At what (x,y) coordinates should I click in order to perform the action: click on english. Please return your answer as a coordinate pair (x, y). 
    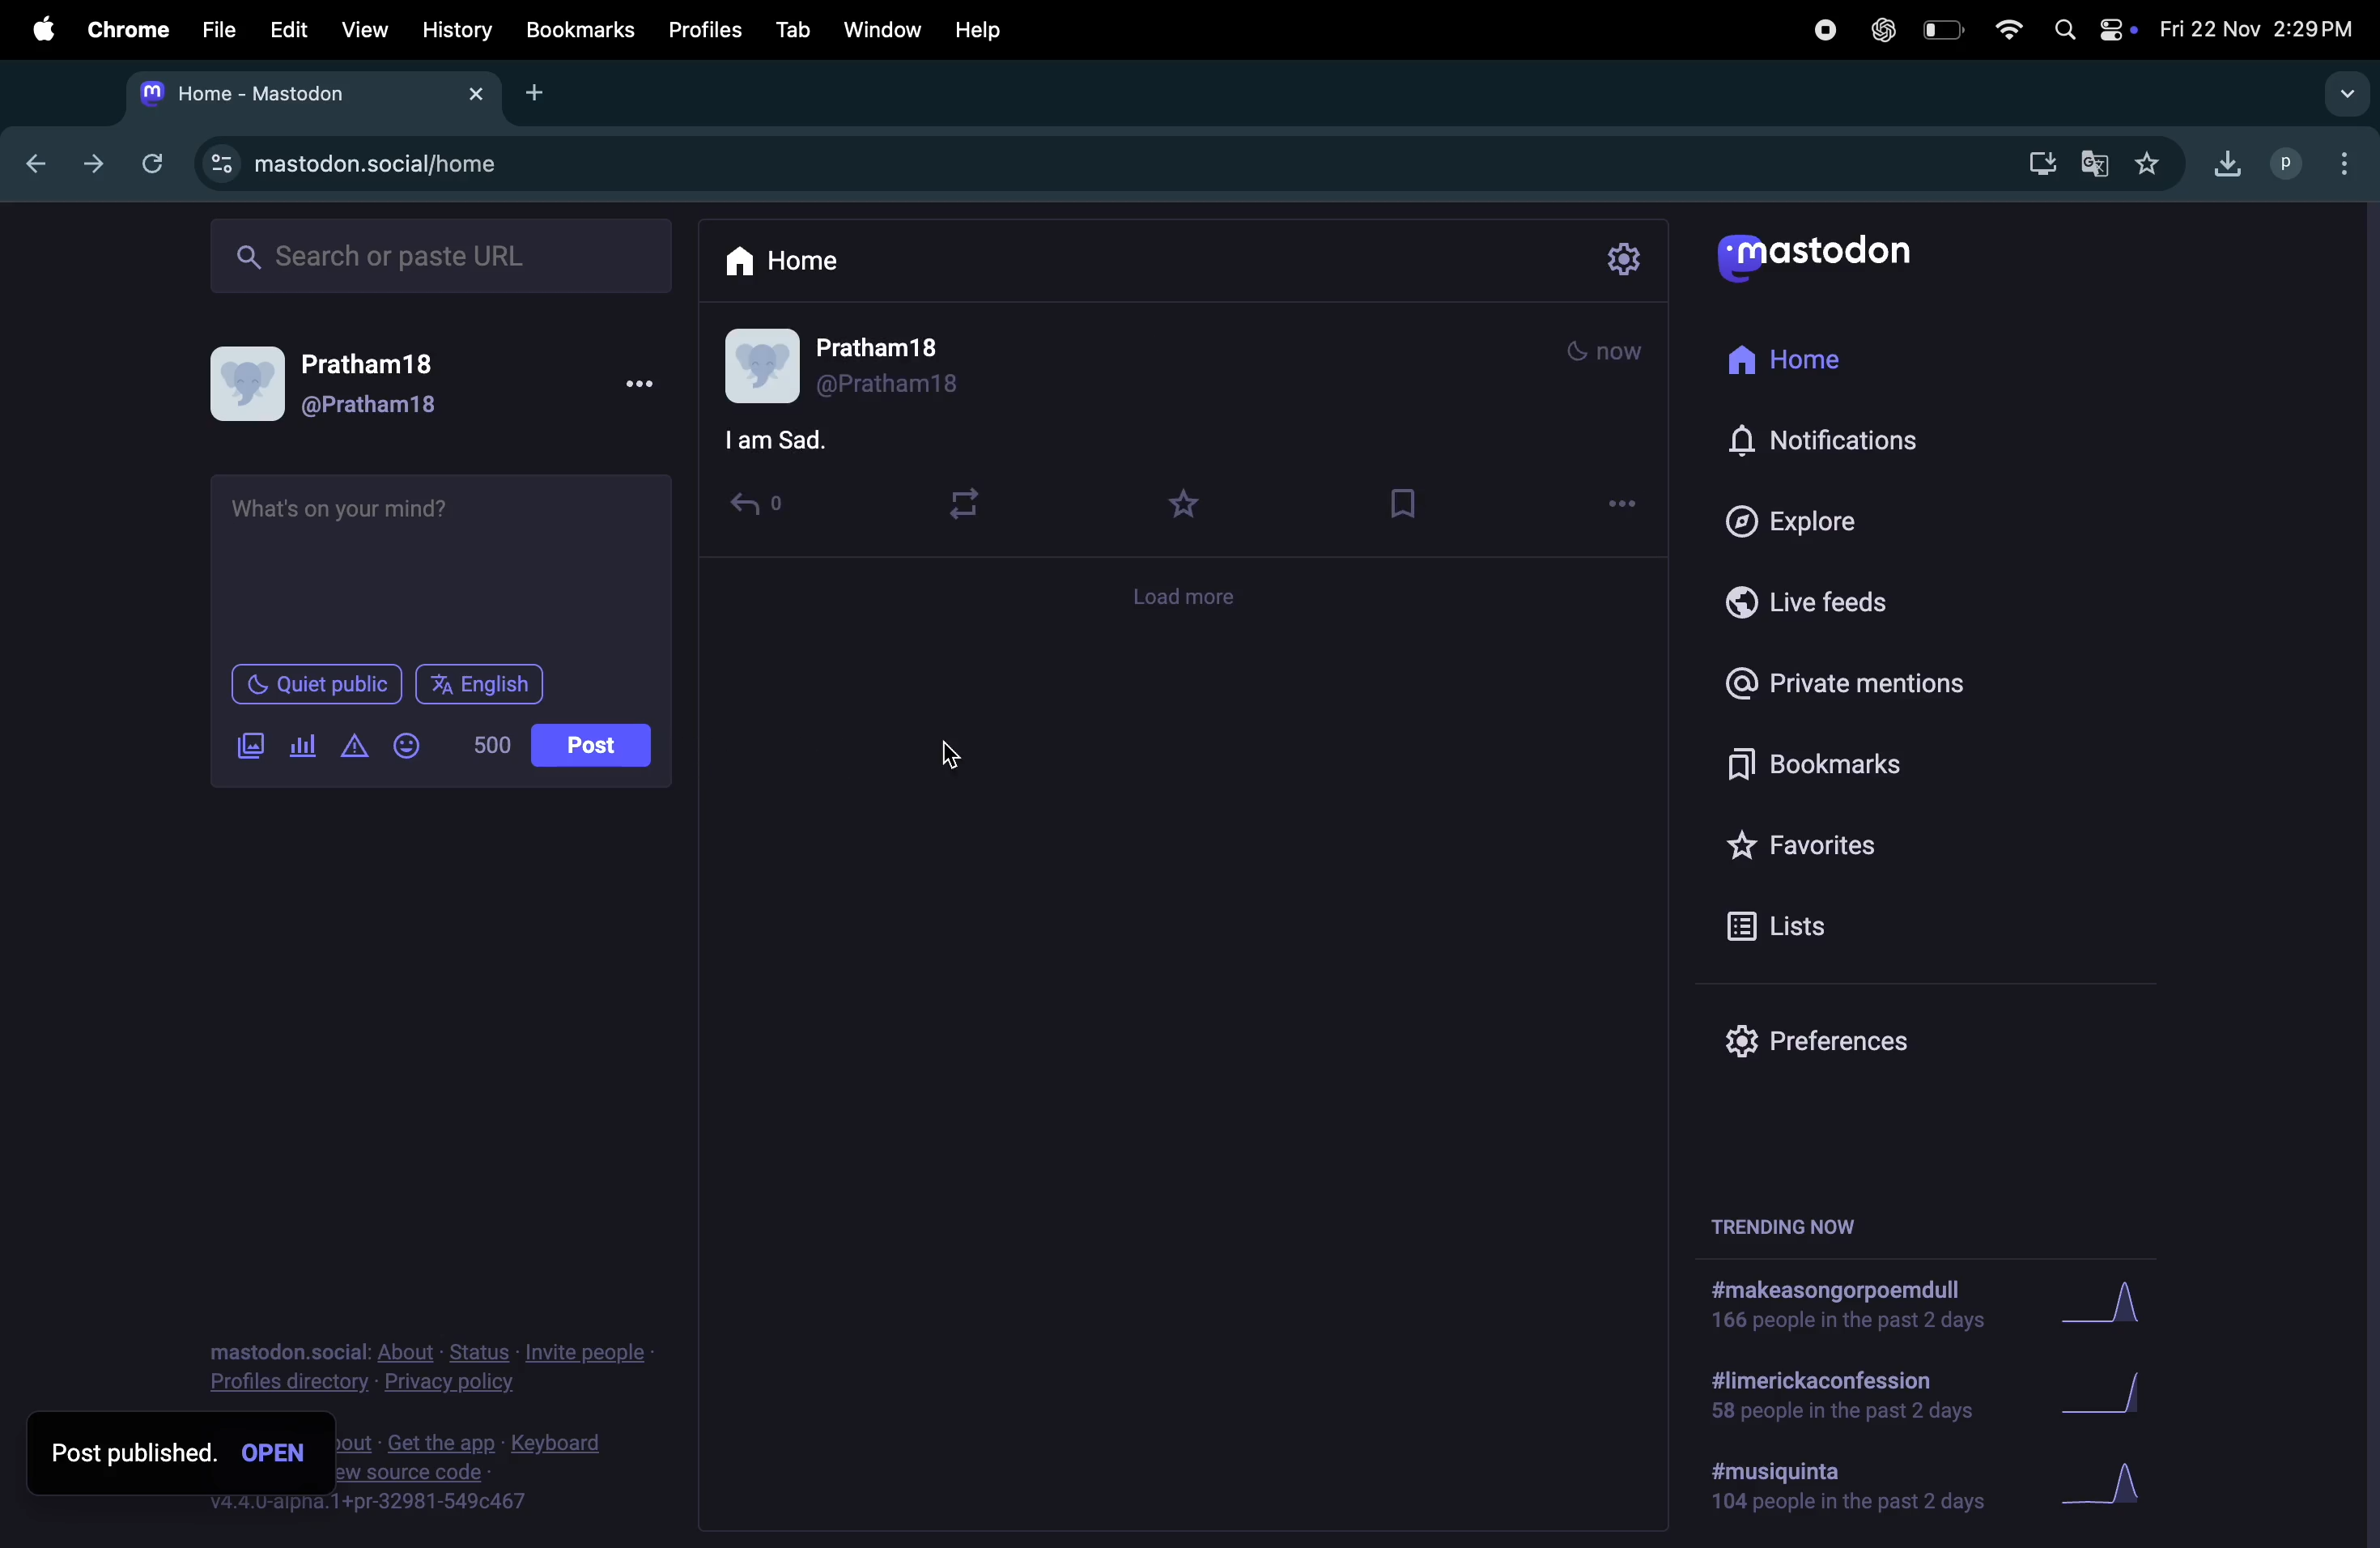
    Looking at the image, I should click on (481, 684).